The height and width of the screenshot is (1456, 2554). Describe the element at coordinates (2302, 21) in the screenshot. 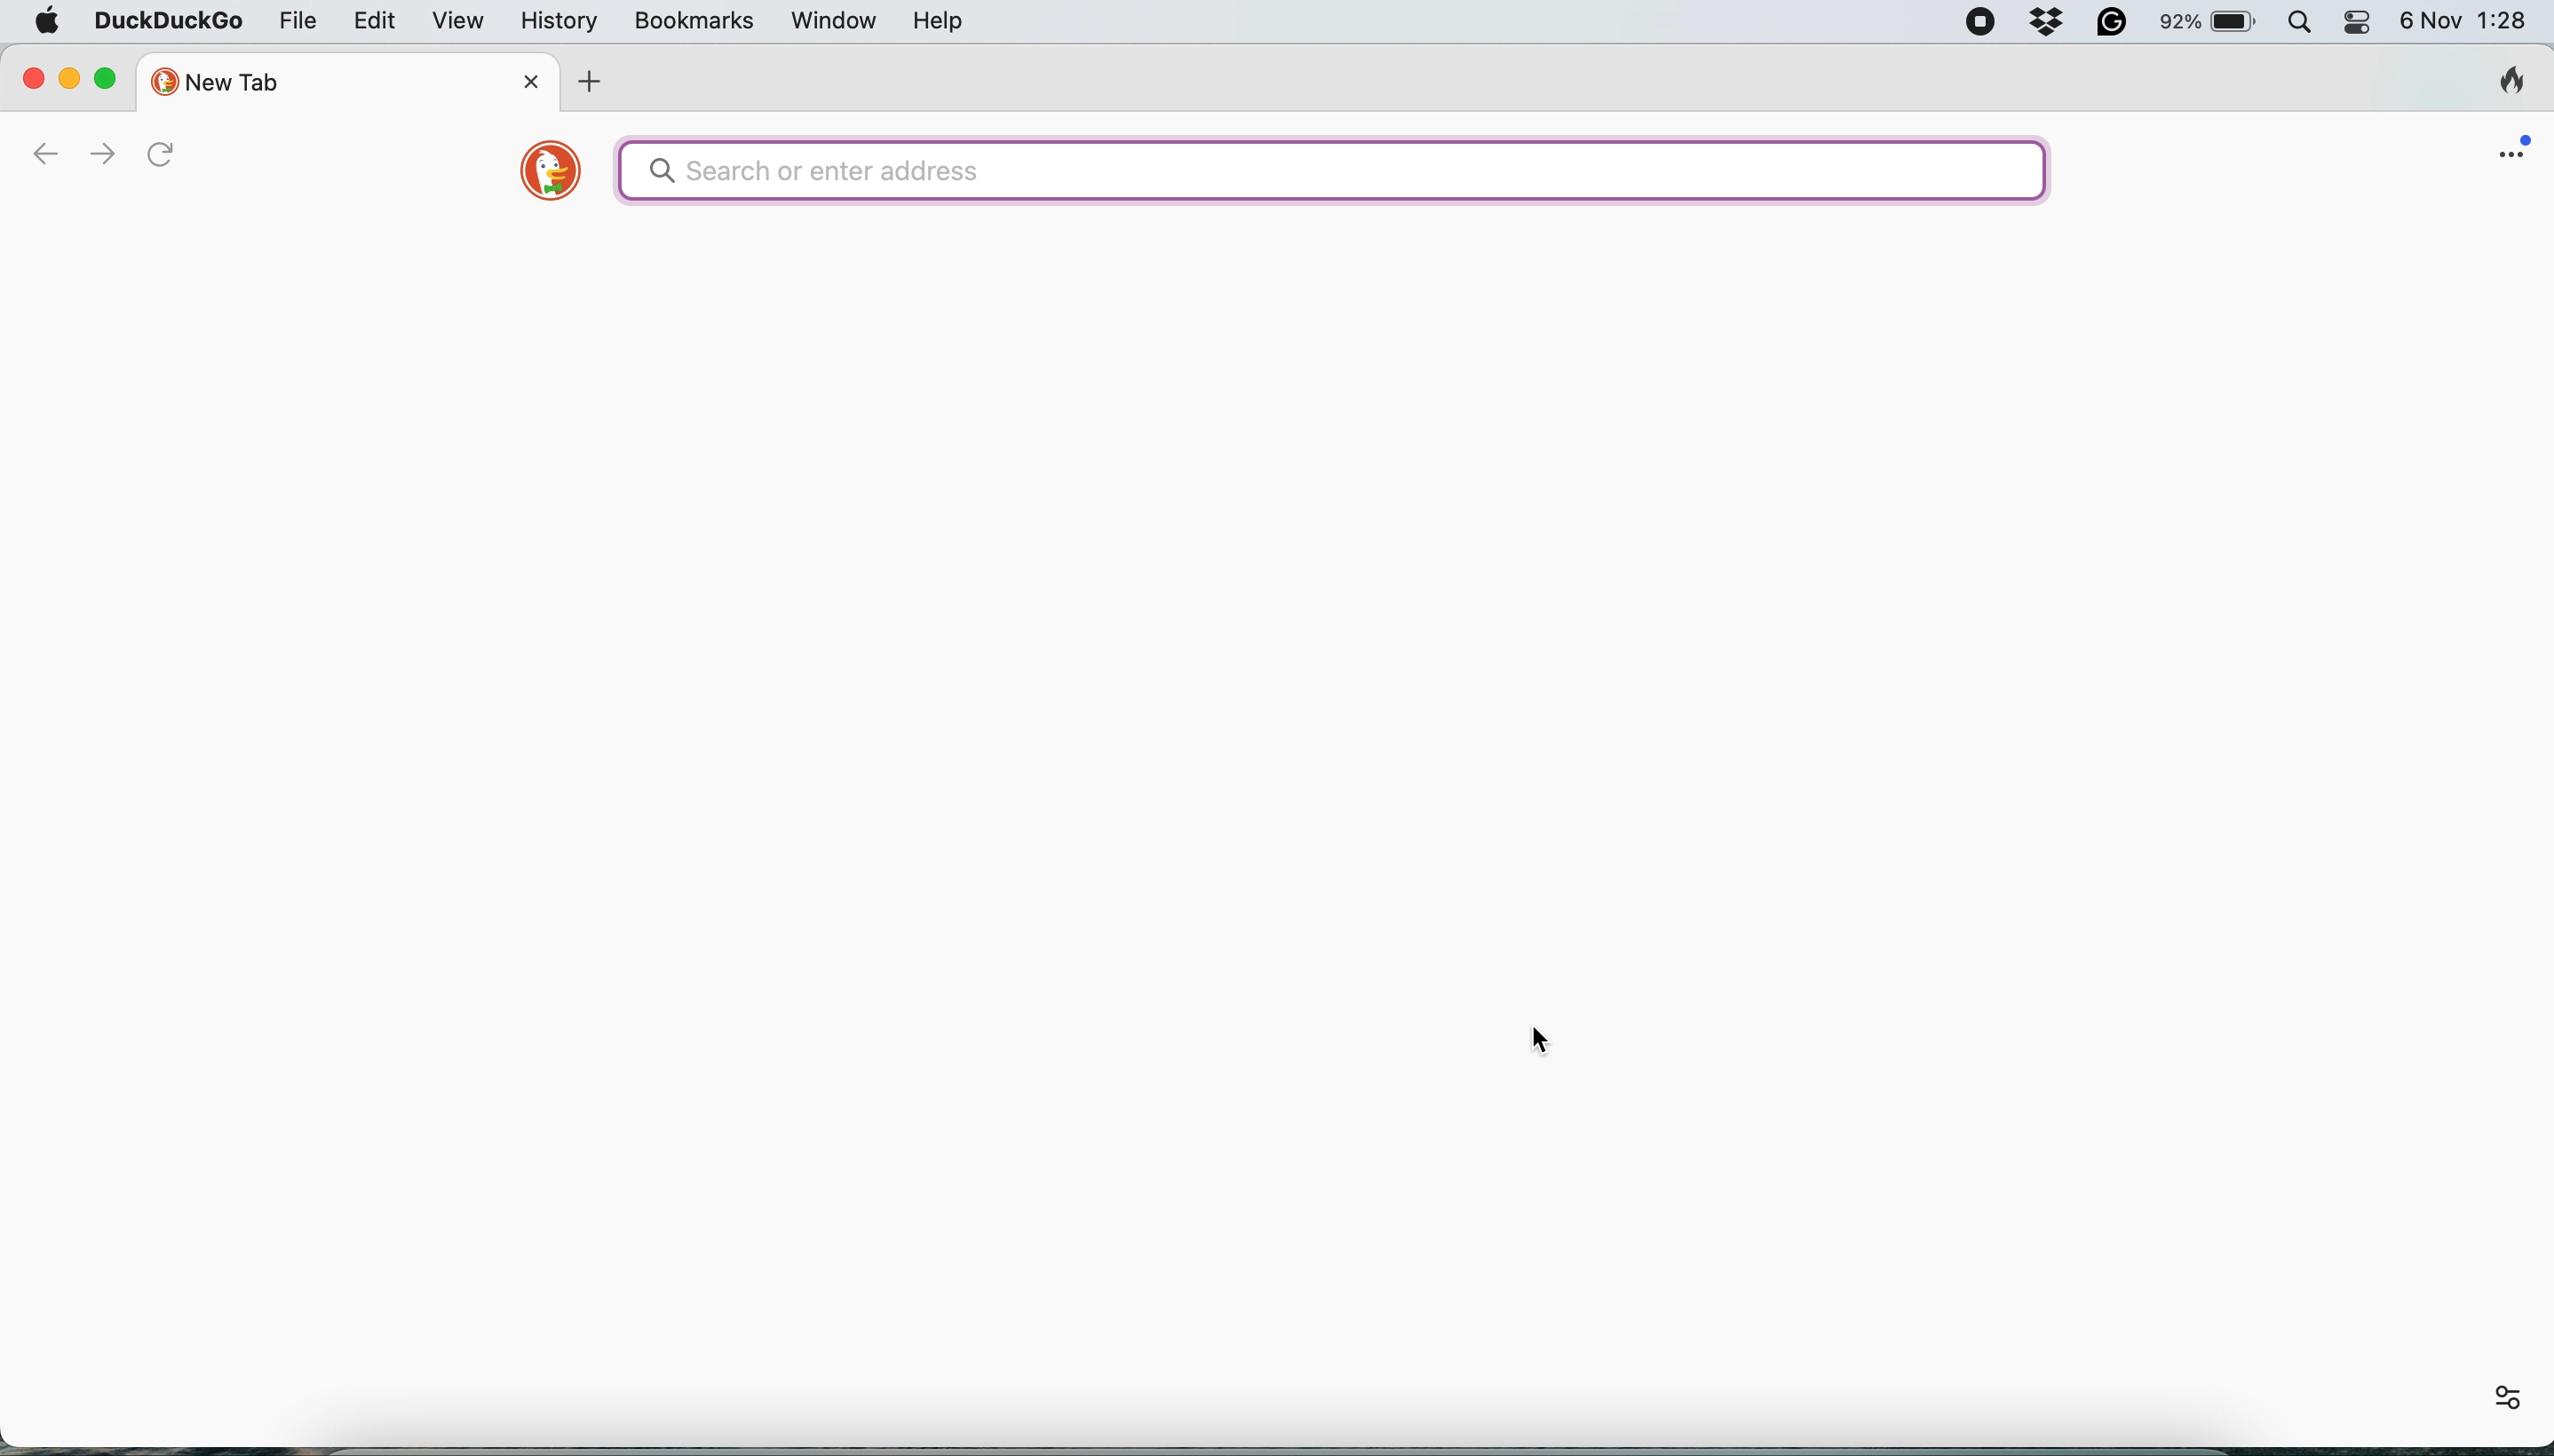

I see `spotlight search` at that location.